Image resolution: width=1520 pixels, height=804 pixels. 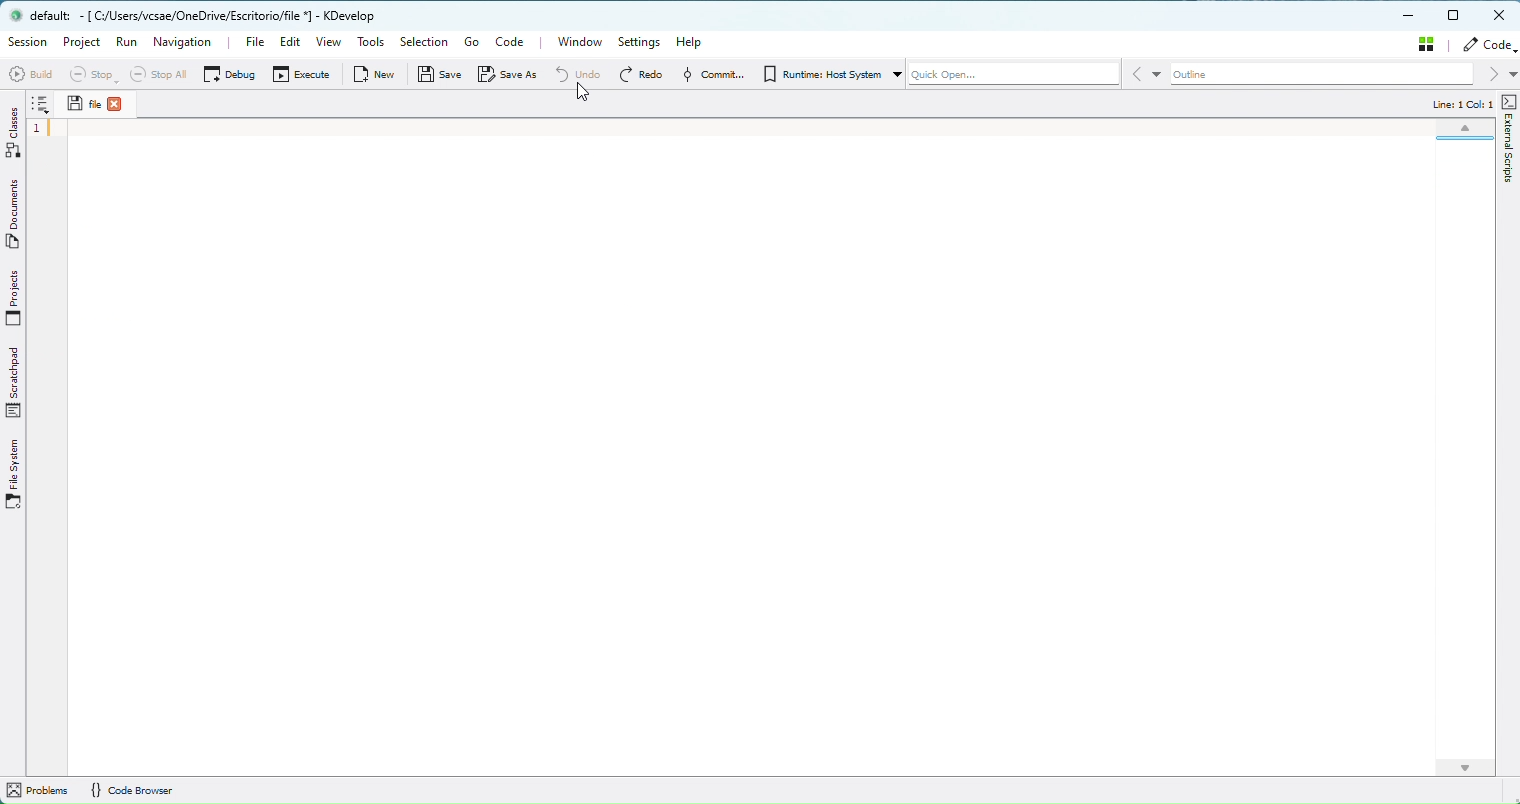 I want to click on Info, so click(x=108, y=791).